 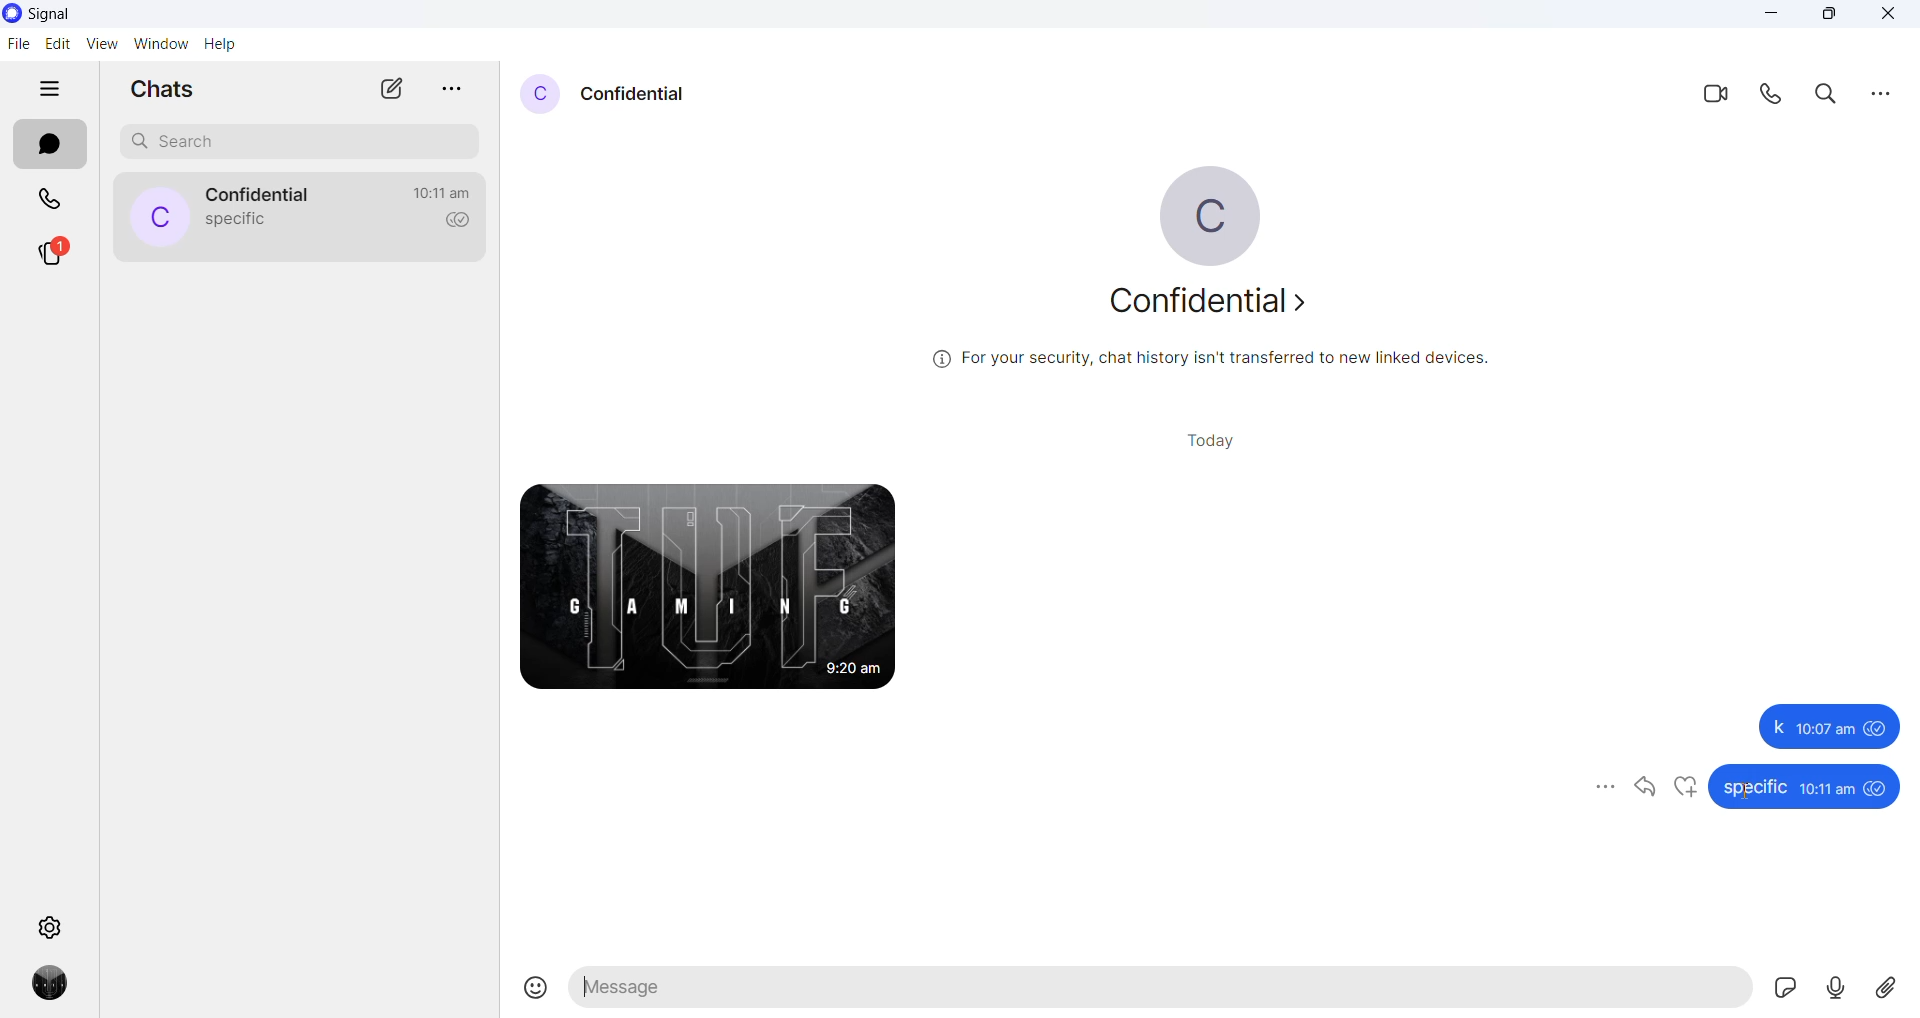 I want to click on about contact, so click(x=1205, y=303).